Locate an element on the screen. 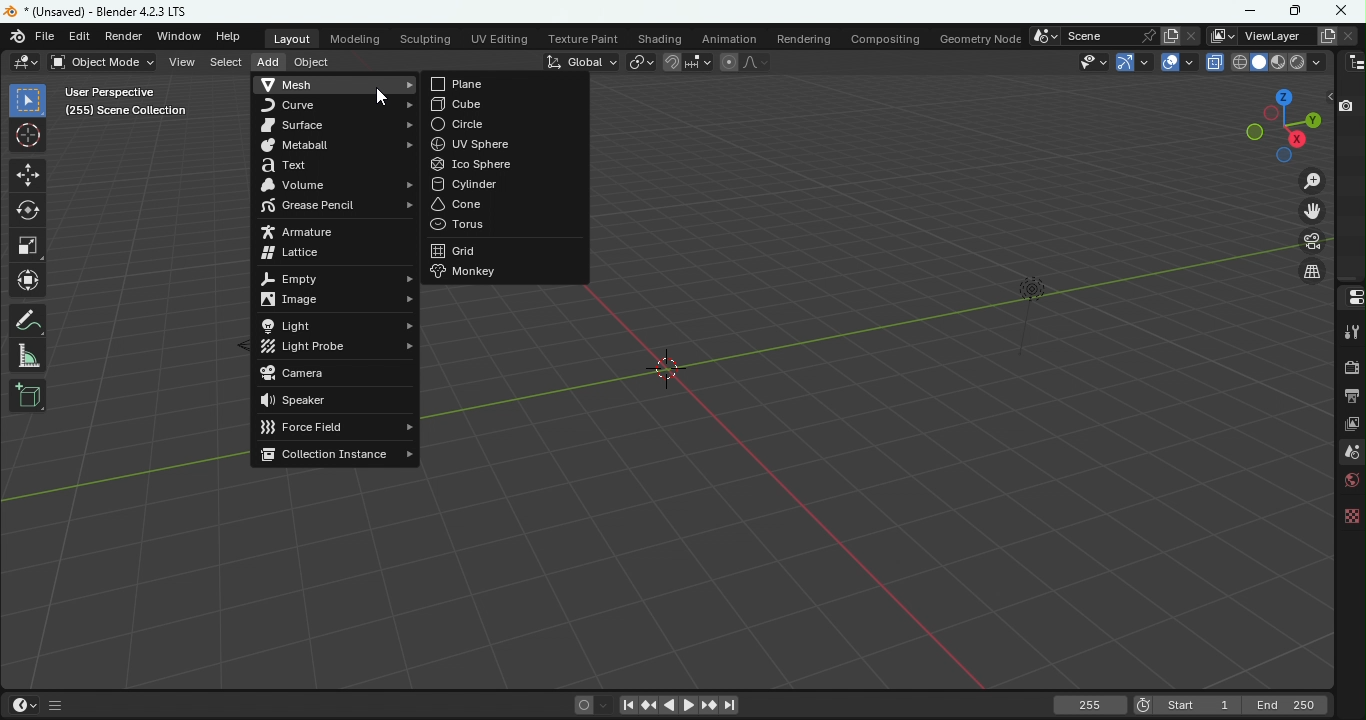  First frame of the playback/rendering range is located at coordinates (1198, 705).